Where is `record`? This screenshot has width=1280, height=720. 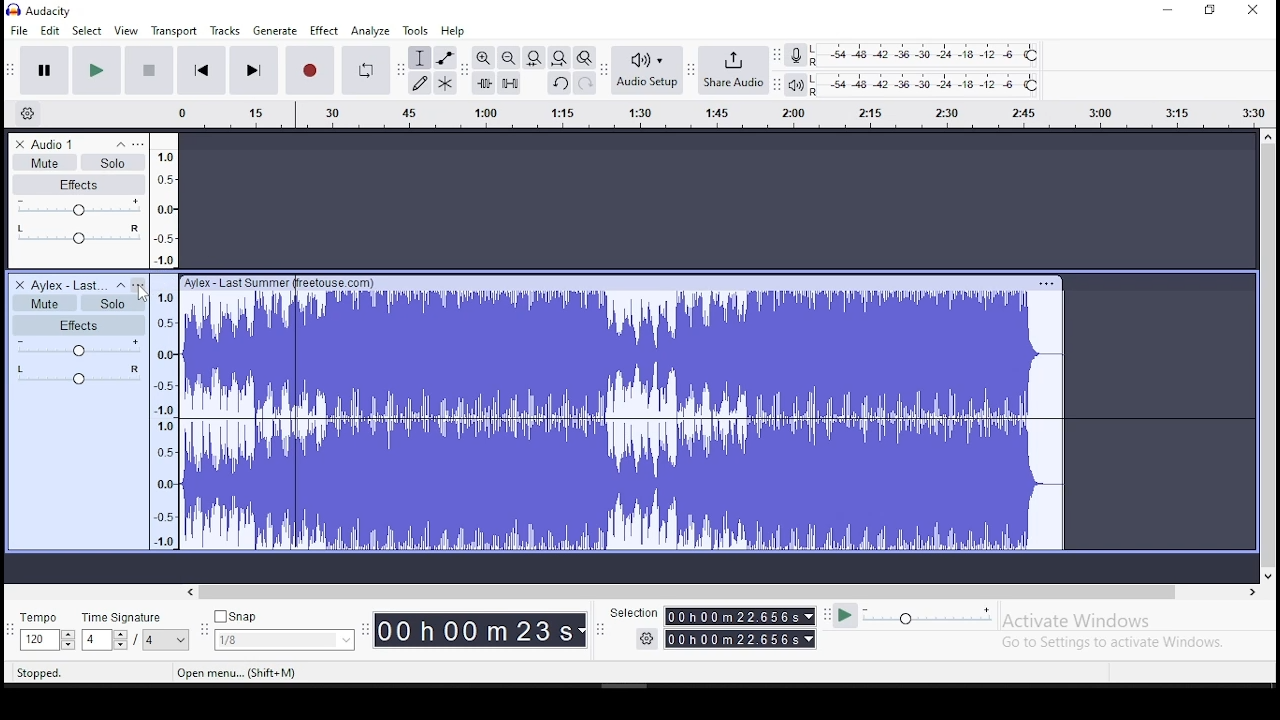
record is located at coordinates (309, 70).